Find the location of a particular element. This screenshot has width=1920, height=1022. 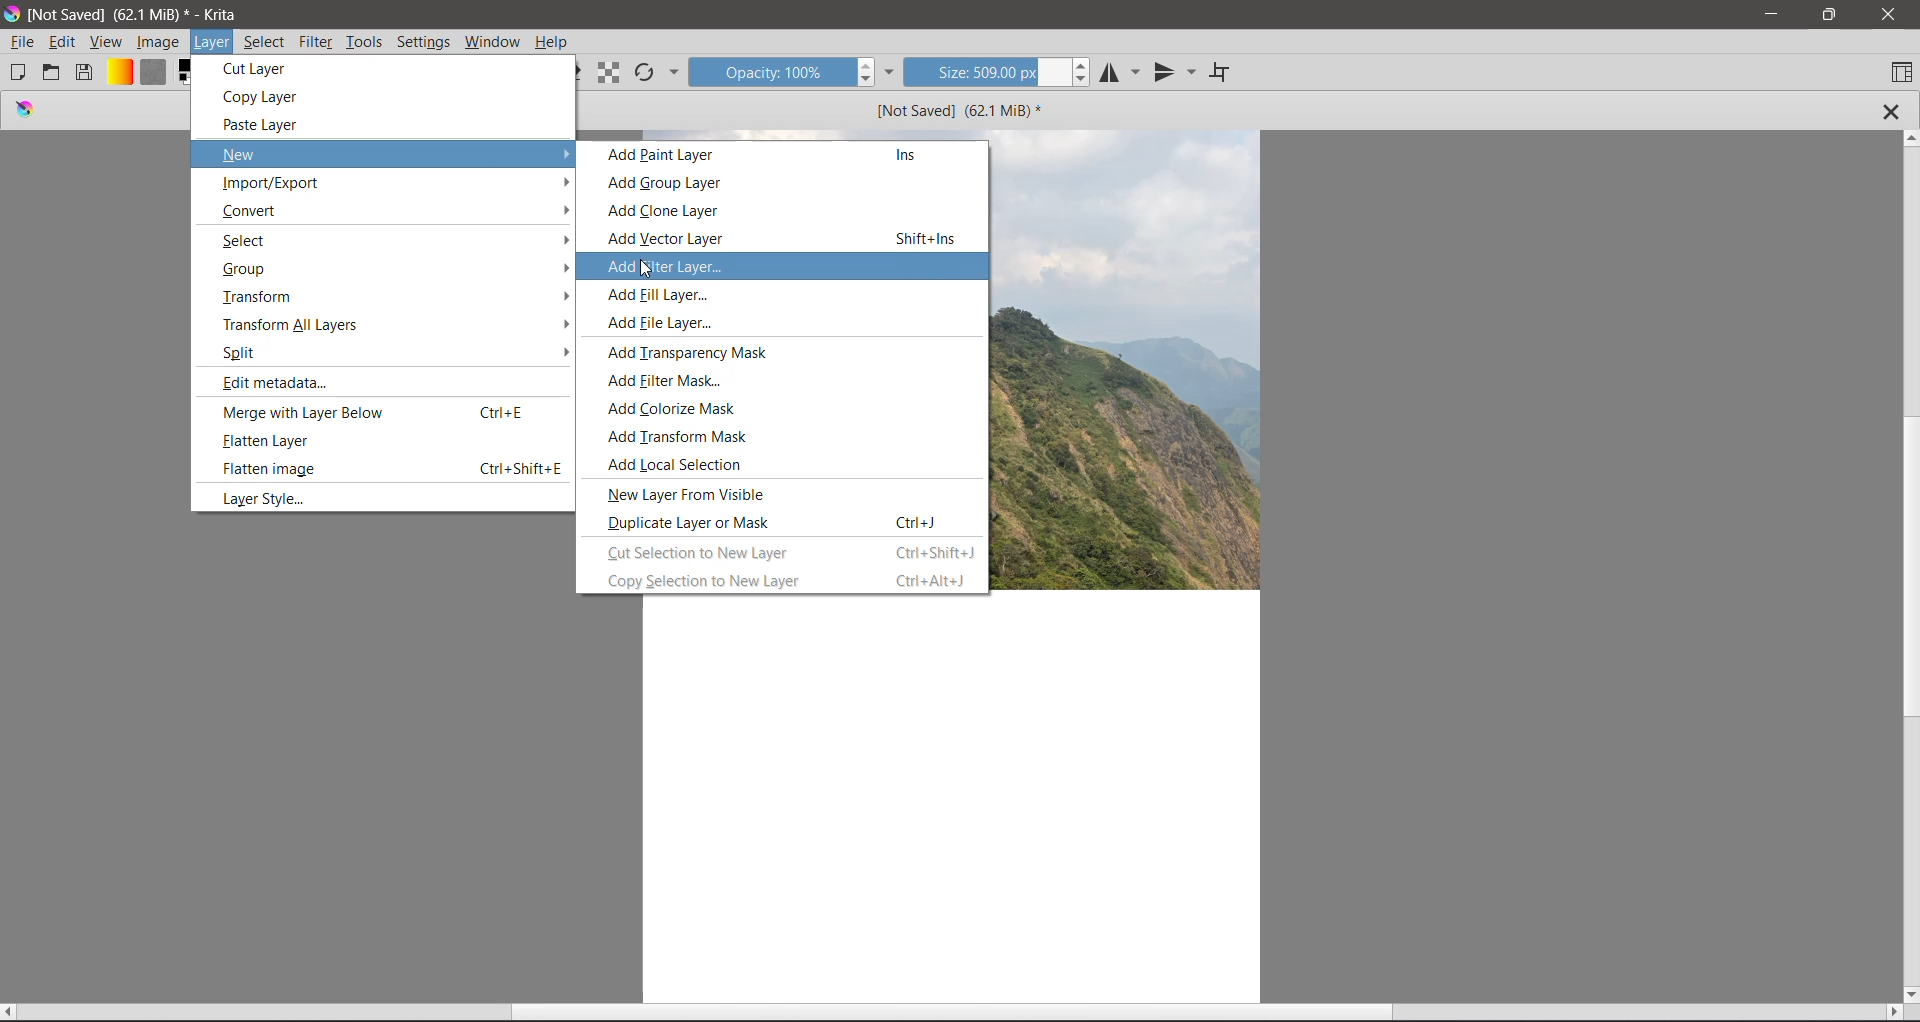

Help is located at coordinates (551, 42).